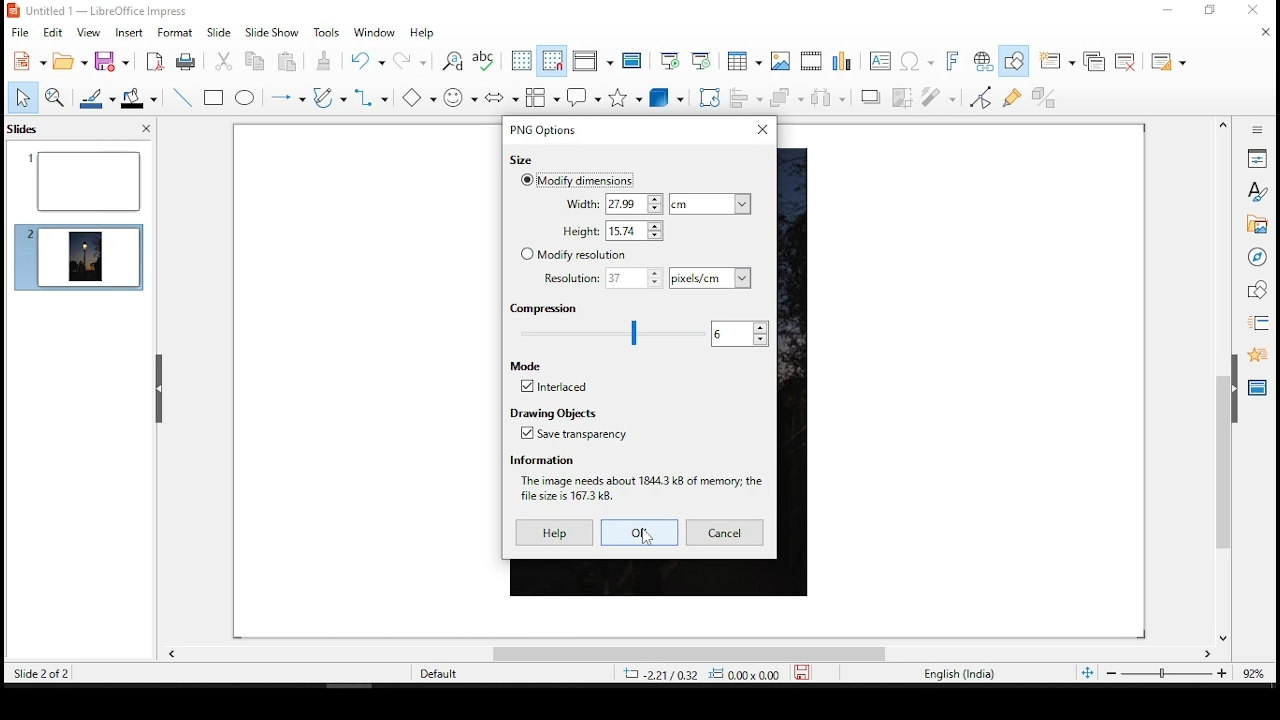 The width and height of the screenshot is (1280, 720). What do you see at coordinates (725, 532) in the screenshot?
I see `cancel` at bounding box center [725, 532].